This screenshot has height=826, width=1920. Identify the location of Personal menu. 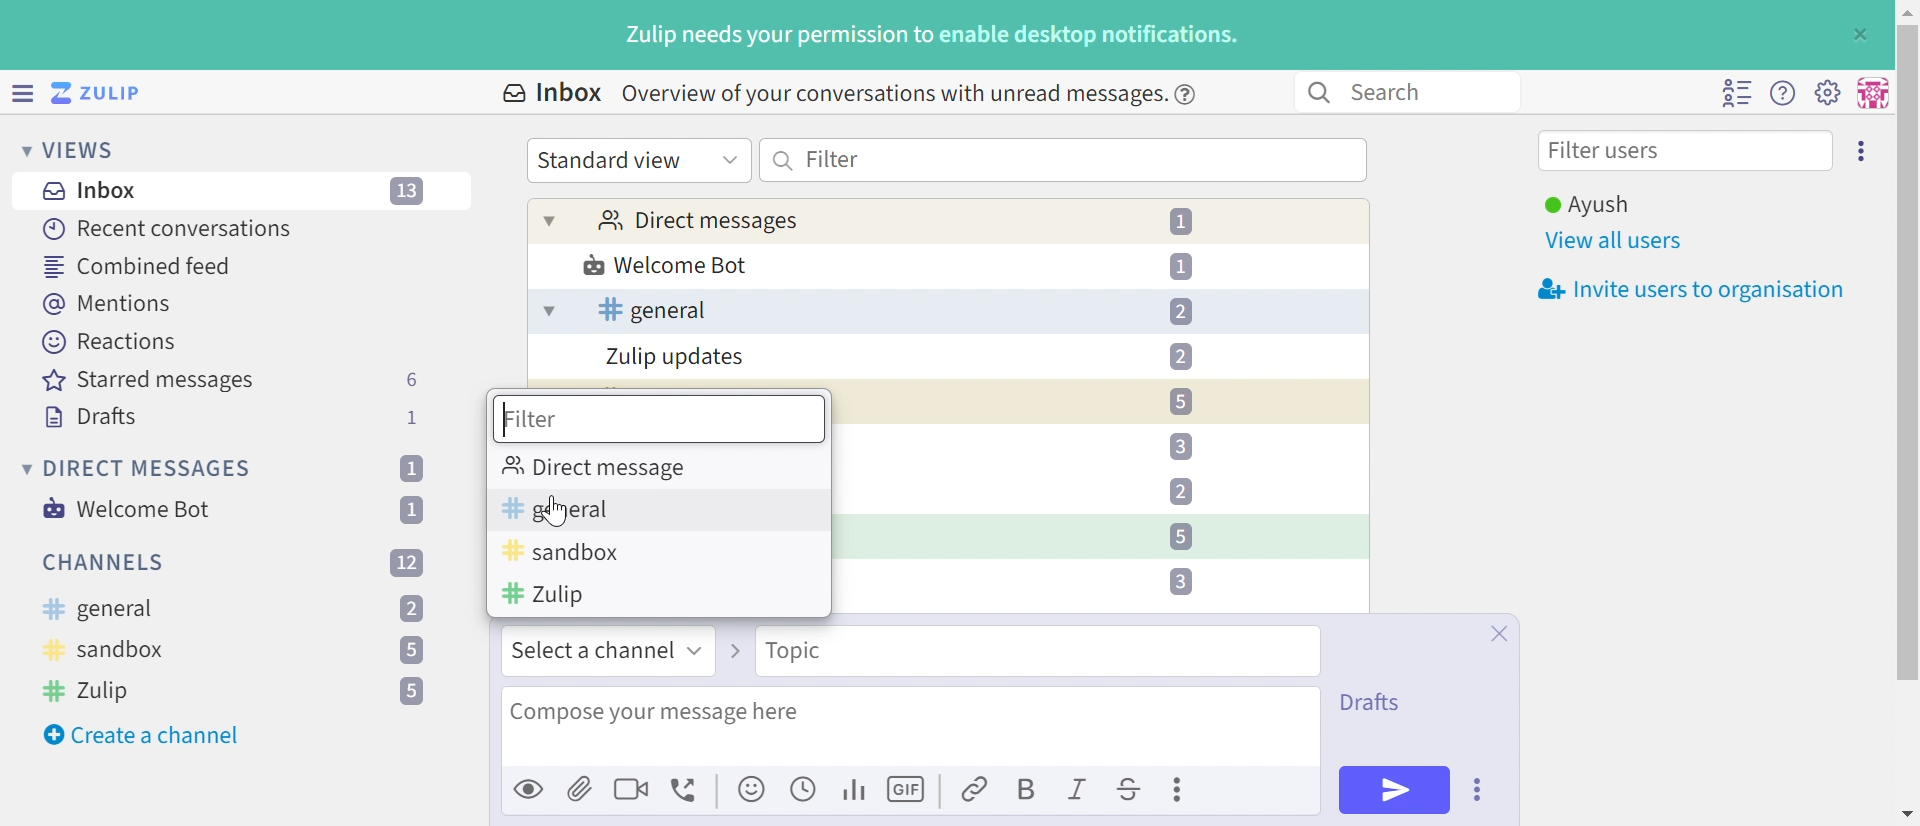
(1870, 93).